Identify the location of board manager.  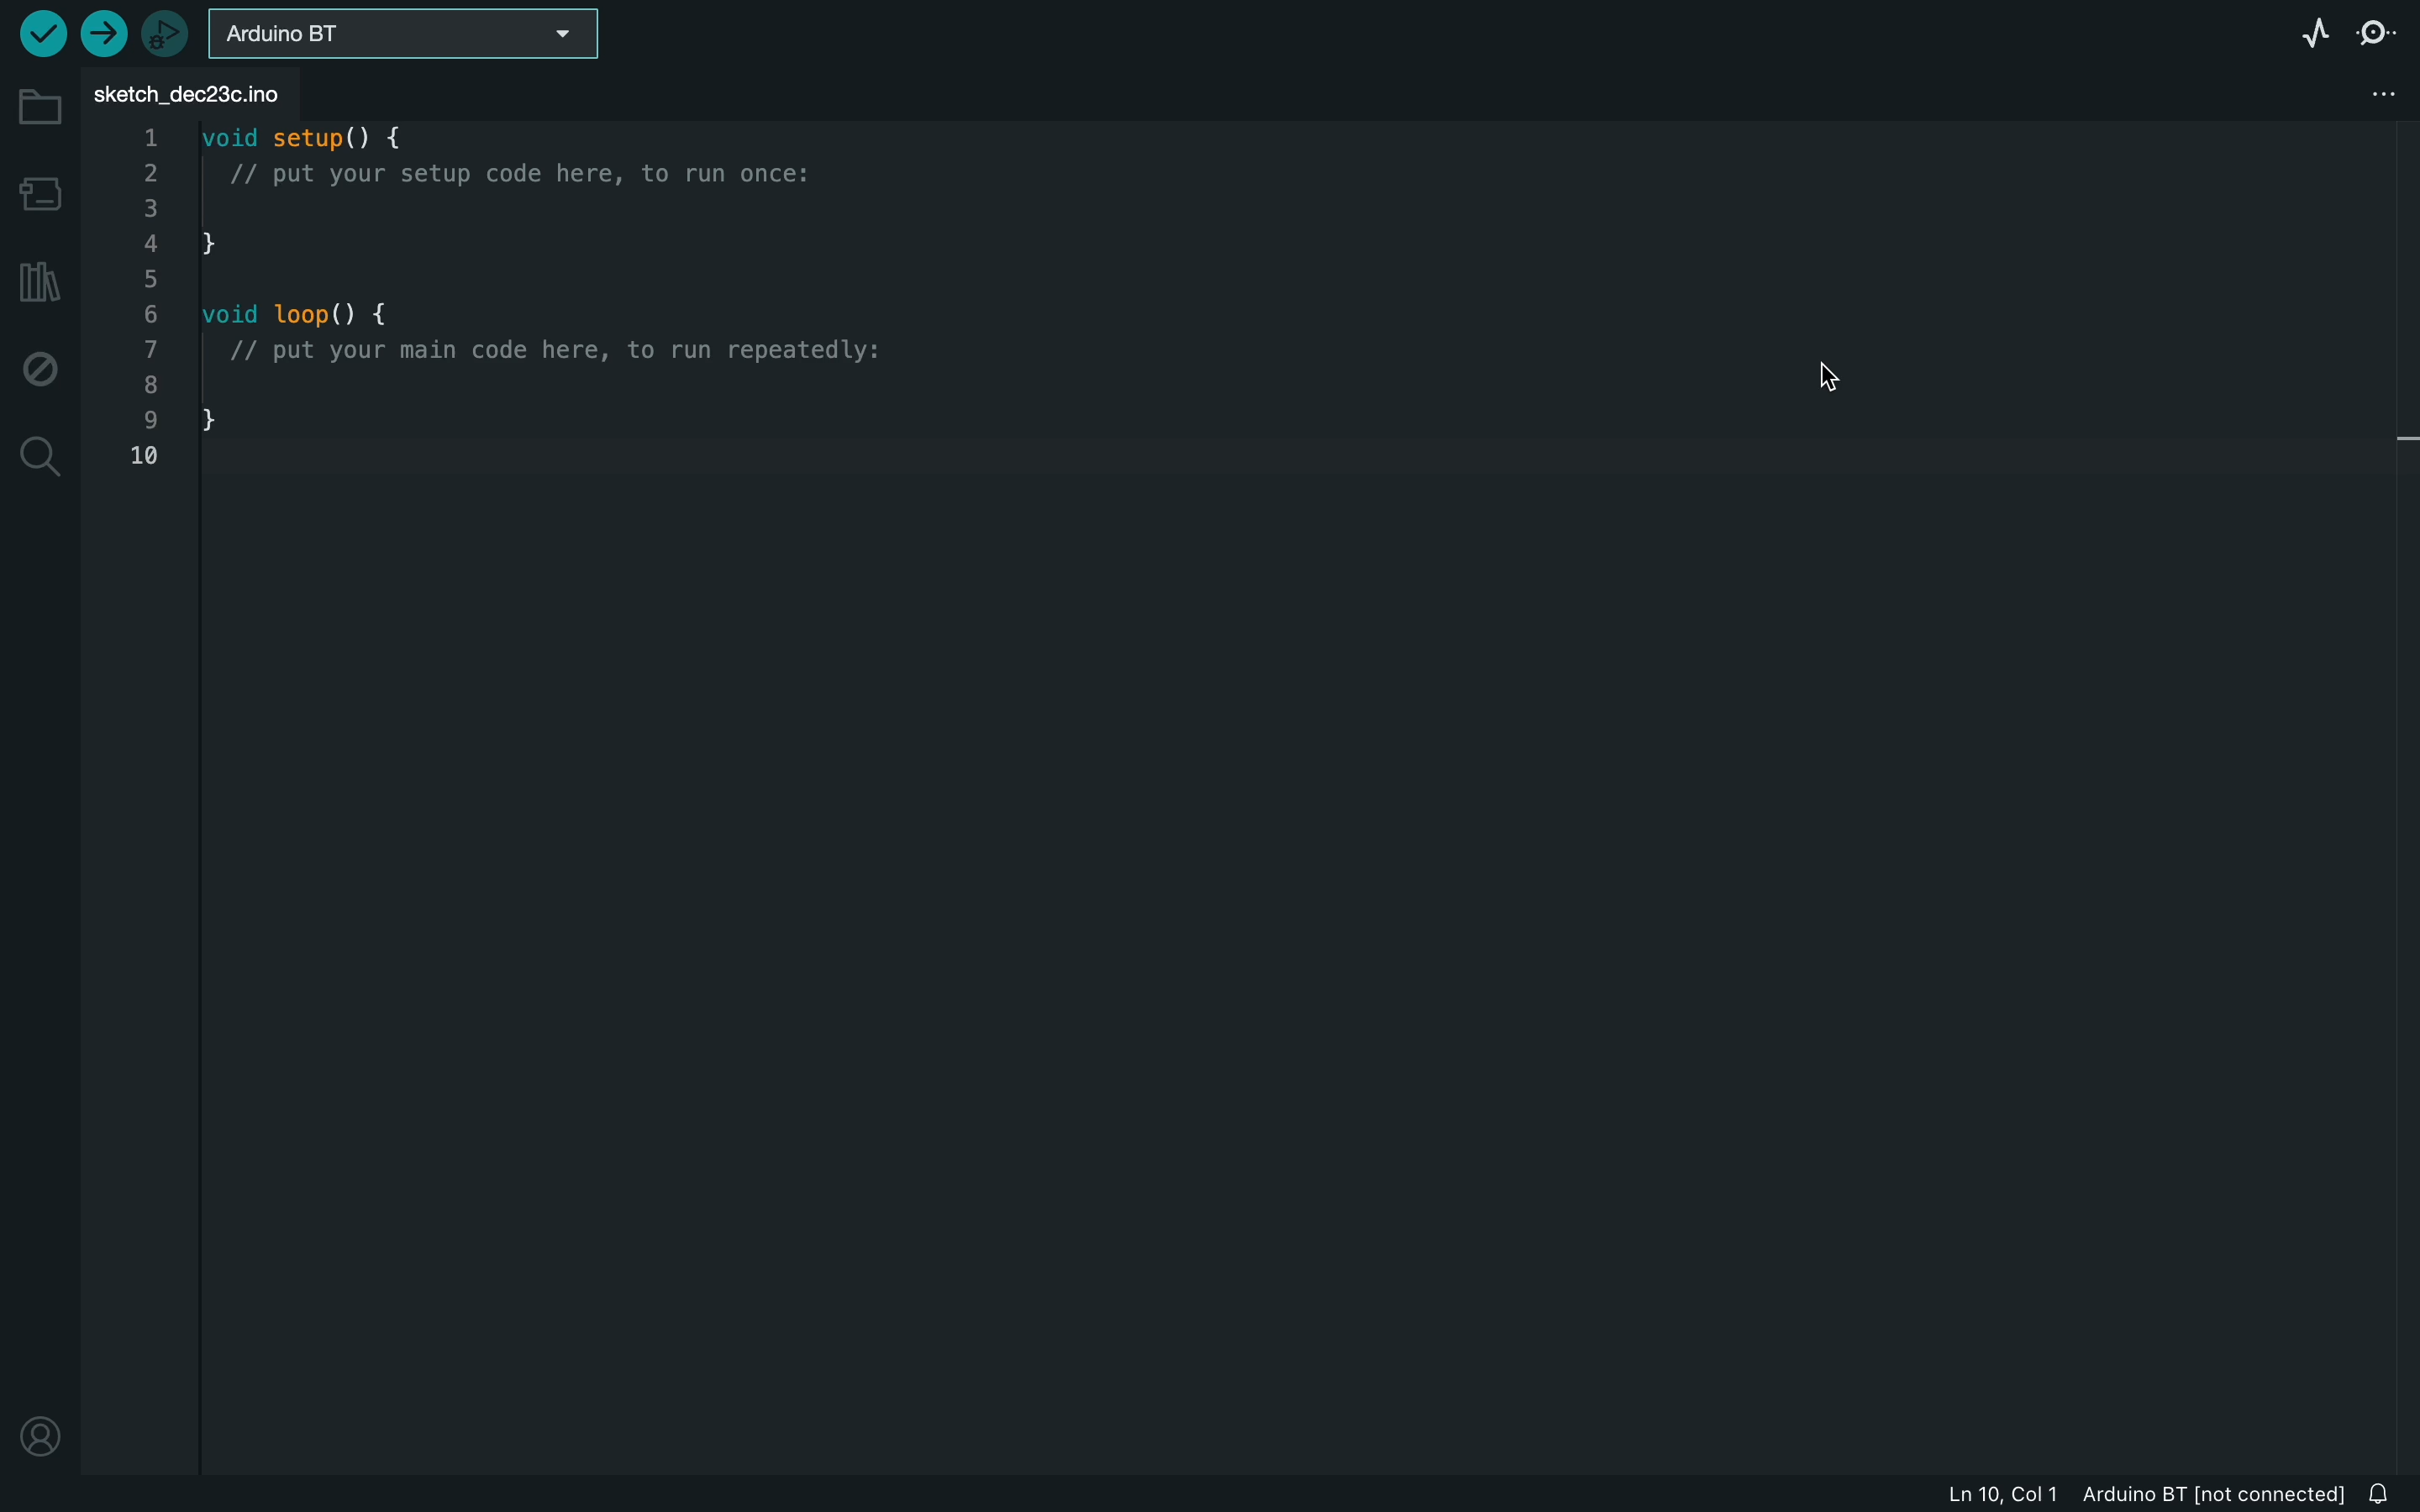
(40, 193).